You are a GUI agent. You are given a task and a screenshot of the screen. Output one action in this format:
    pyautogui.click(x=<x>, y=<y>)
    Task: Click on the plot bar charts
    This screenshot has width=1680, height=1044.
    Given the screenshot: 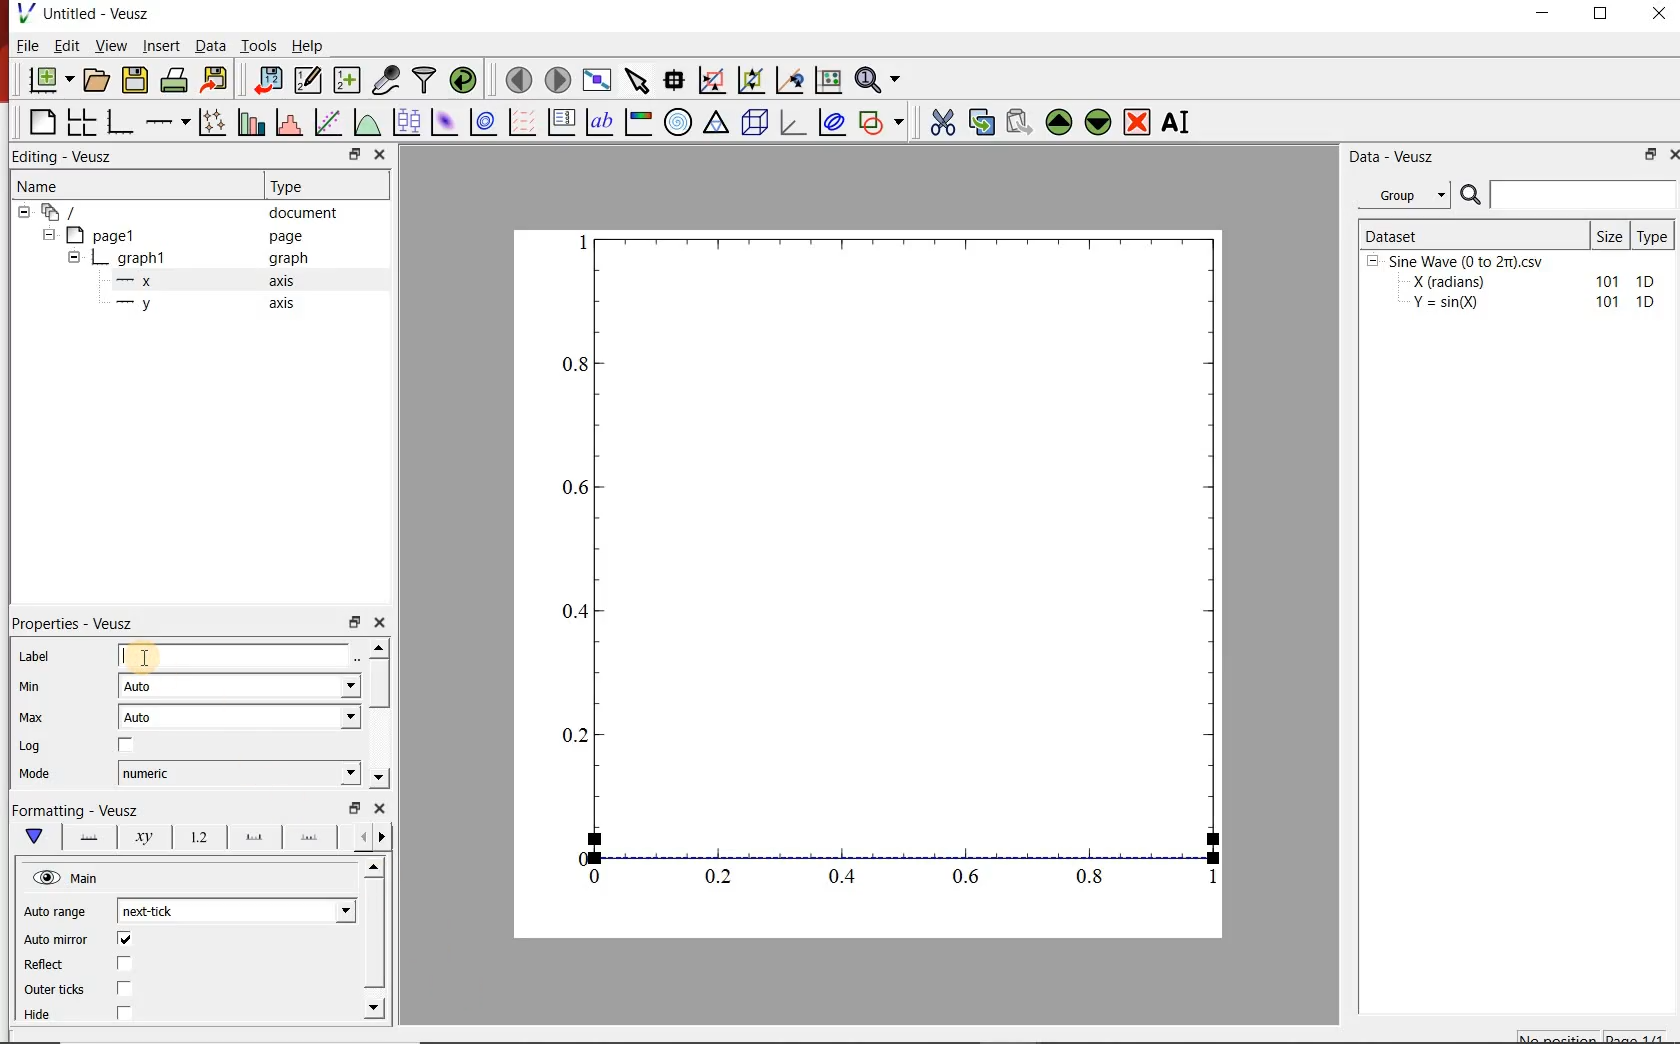 What is the action you would take?
    pyautogui.click(x=254, y=120)
    